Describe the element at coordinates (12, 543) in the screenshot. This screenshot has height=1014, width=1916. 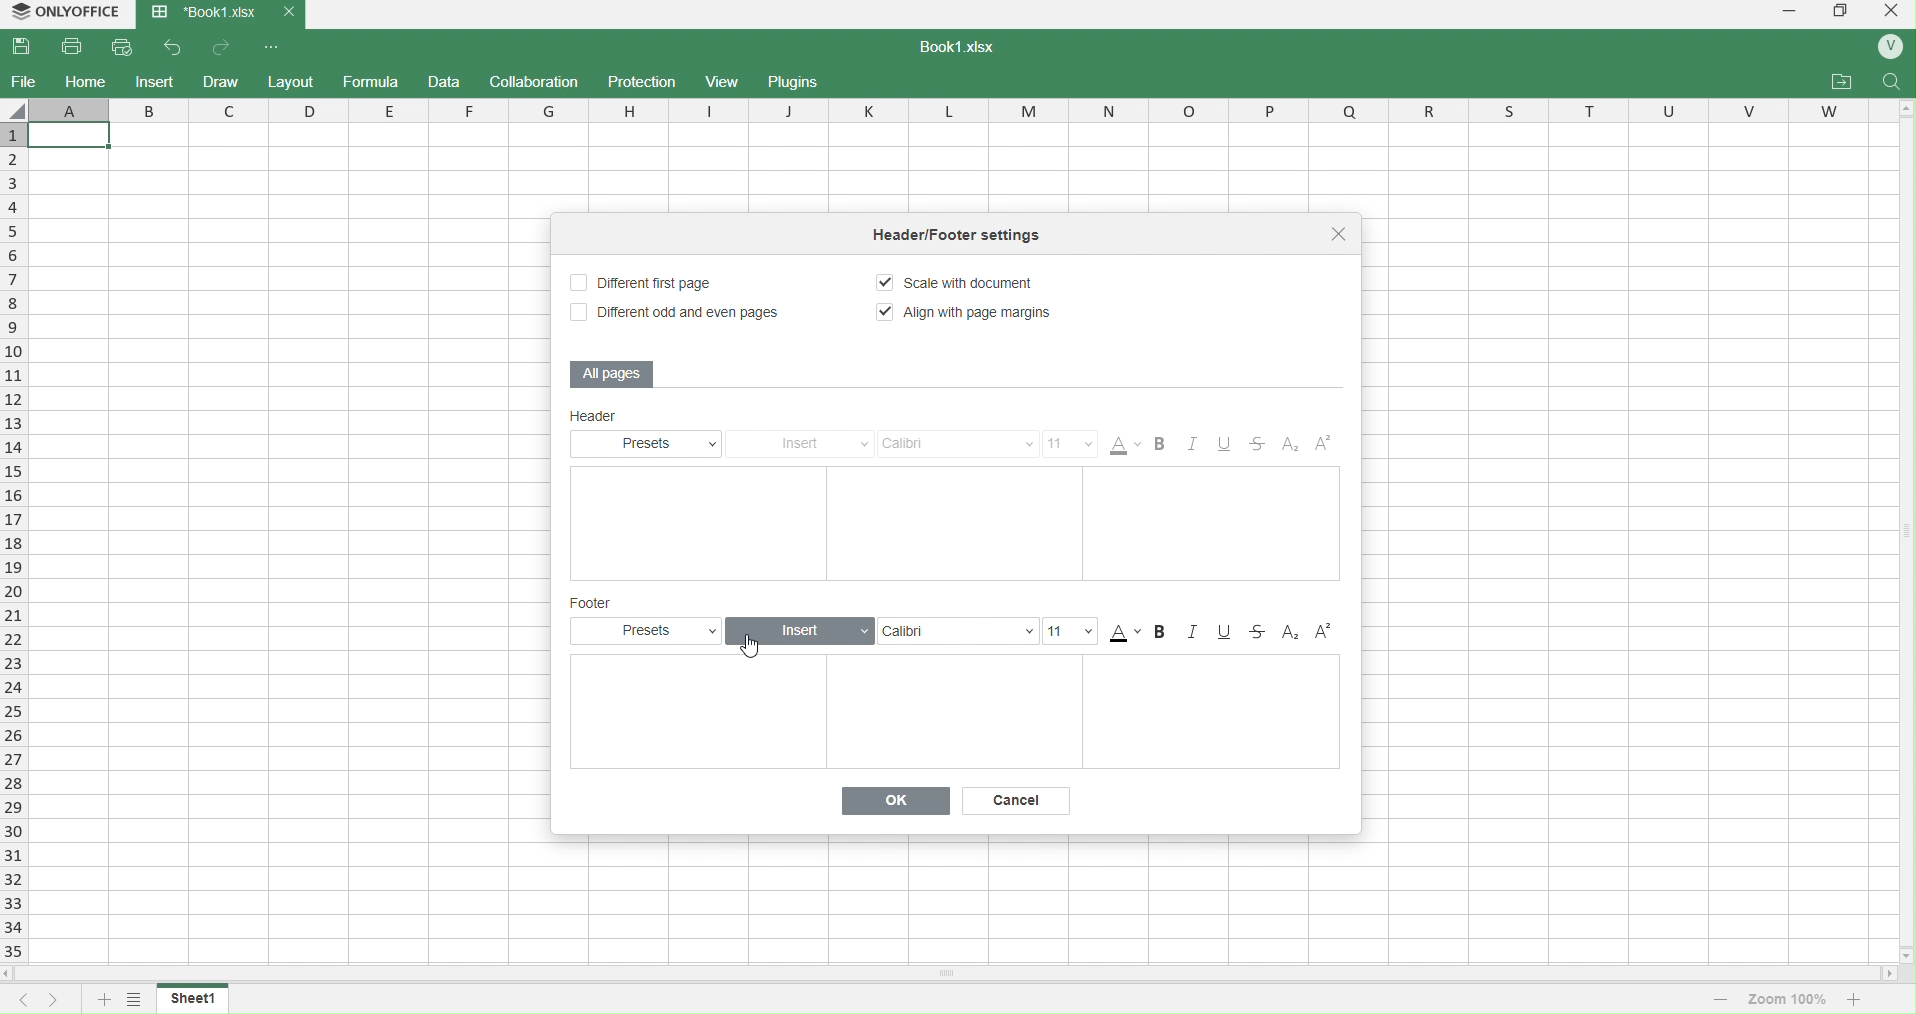
I see `rows` at that location.